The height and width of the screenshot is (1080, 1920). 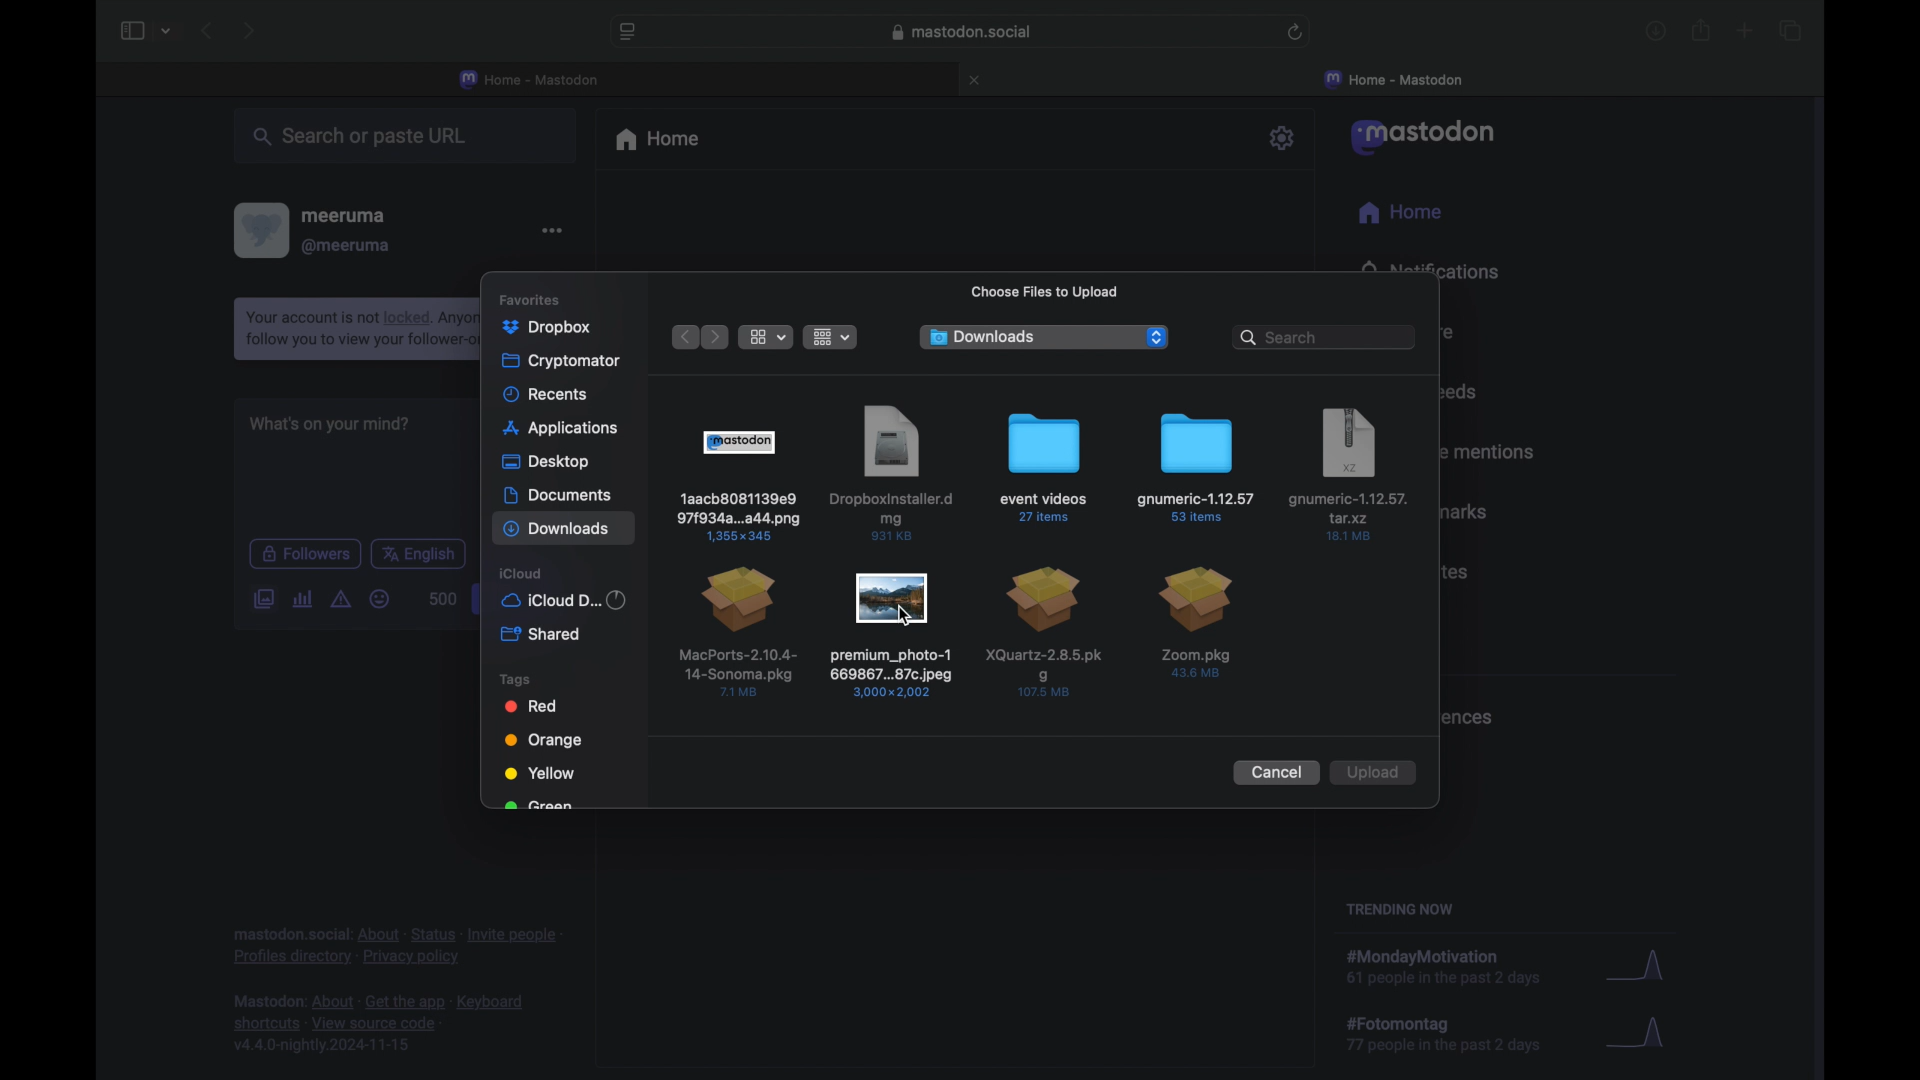 I want to click on recents, so click(x=550, y=394).